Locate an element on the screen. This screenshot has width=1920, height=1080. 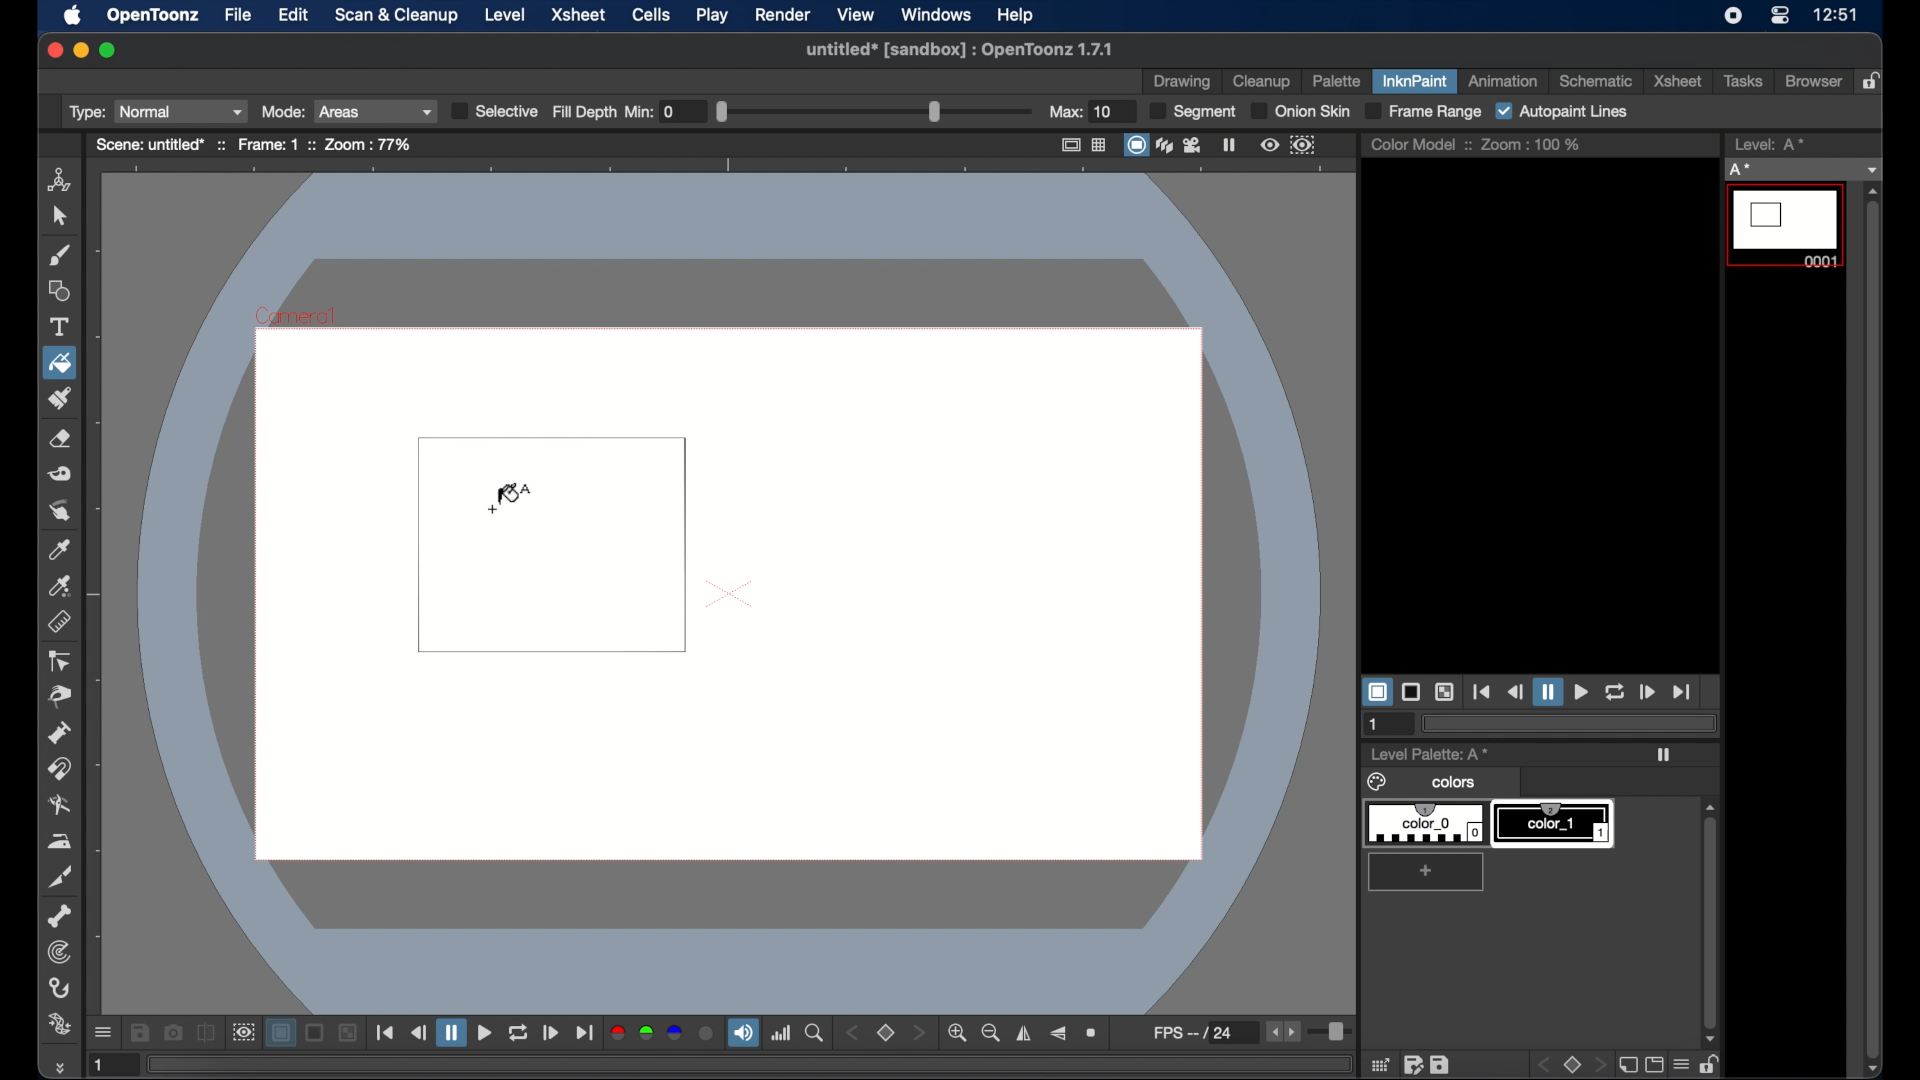
blue channel is located at coordinates (674, 1032).